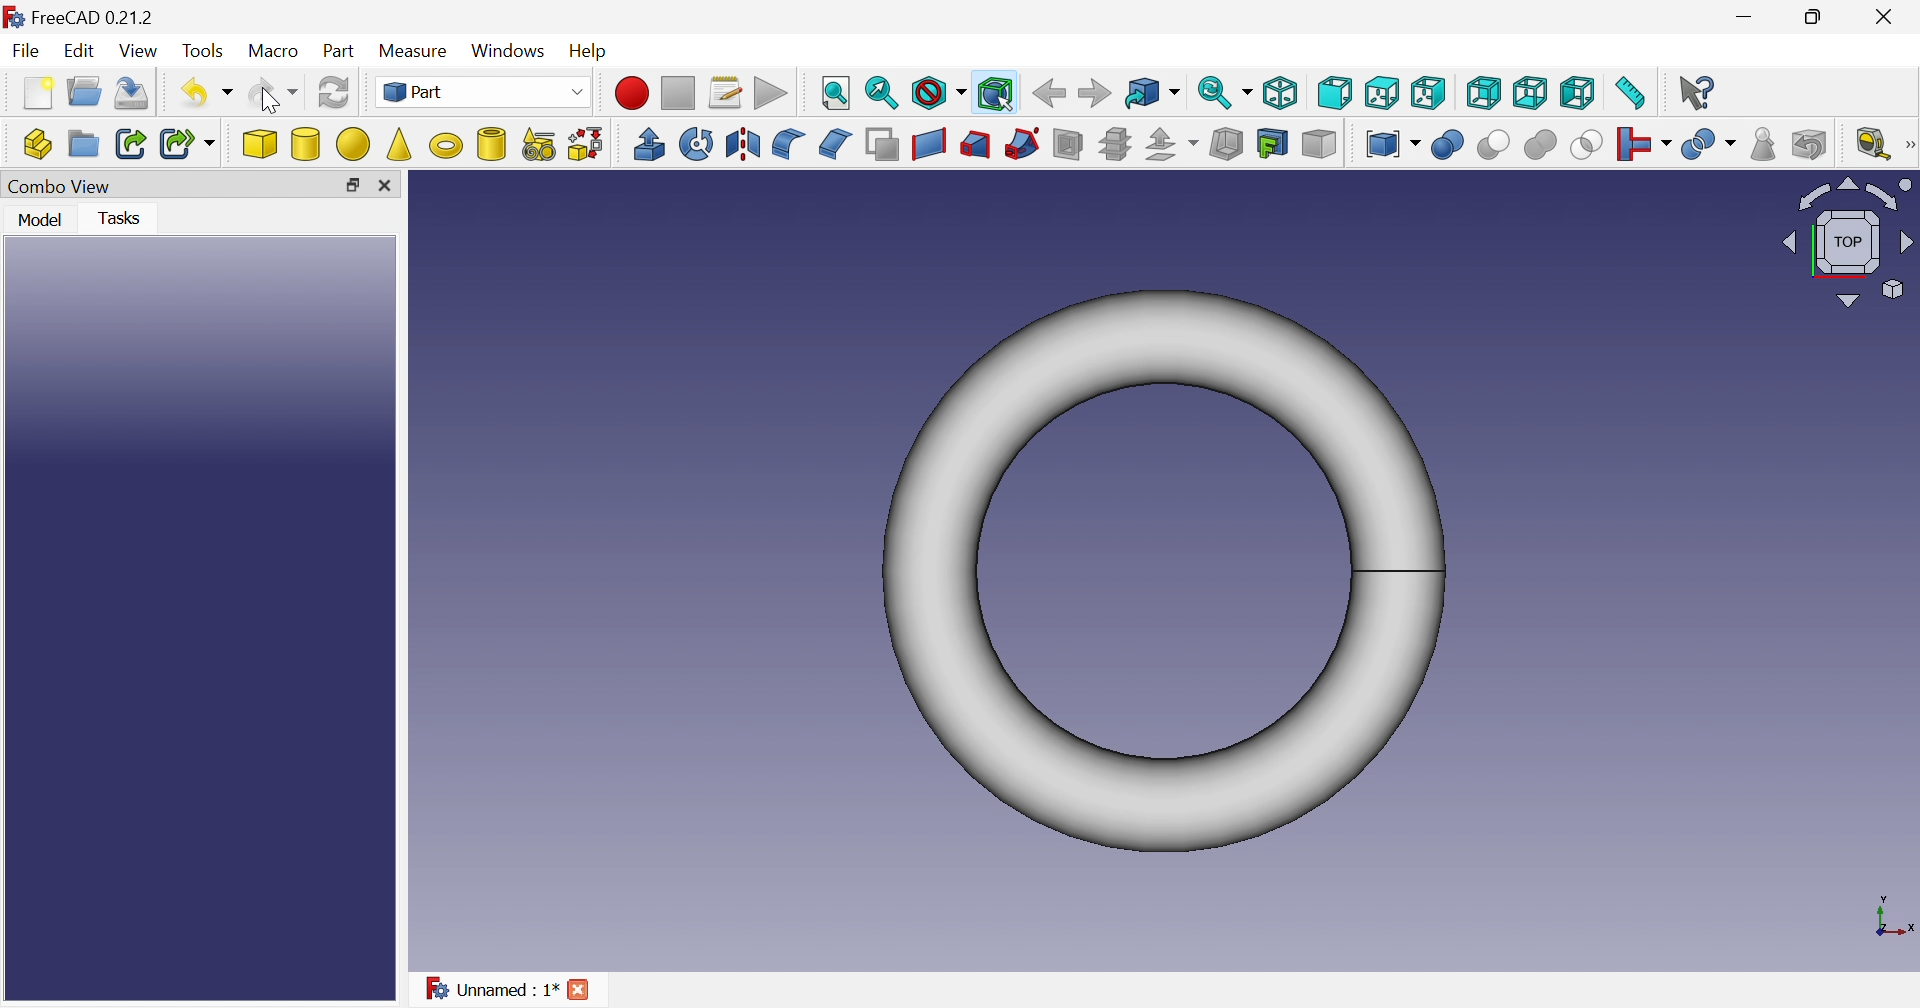 This screenshot has width=1920, height=1008. I want to click on Macro, so click(273, 53).